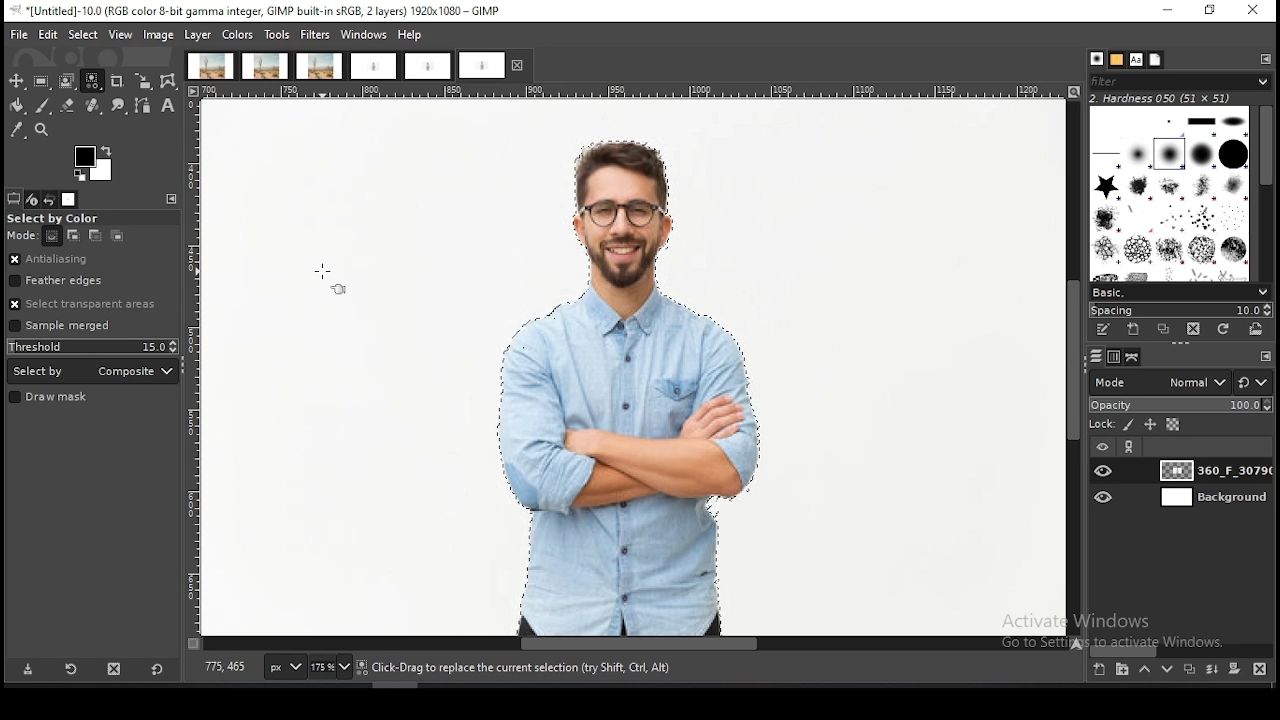 This screenshot has height=720, width=1280. What do you see at coordinates (94, 106) in the screenshot?
I see `healing tool` at bounding box center [94, 106].